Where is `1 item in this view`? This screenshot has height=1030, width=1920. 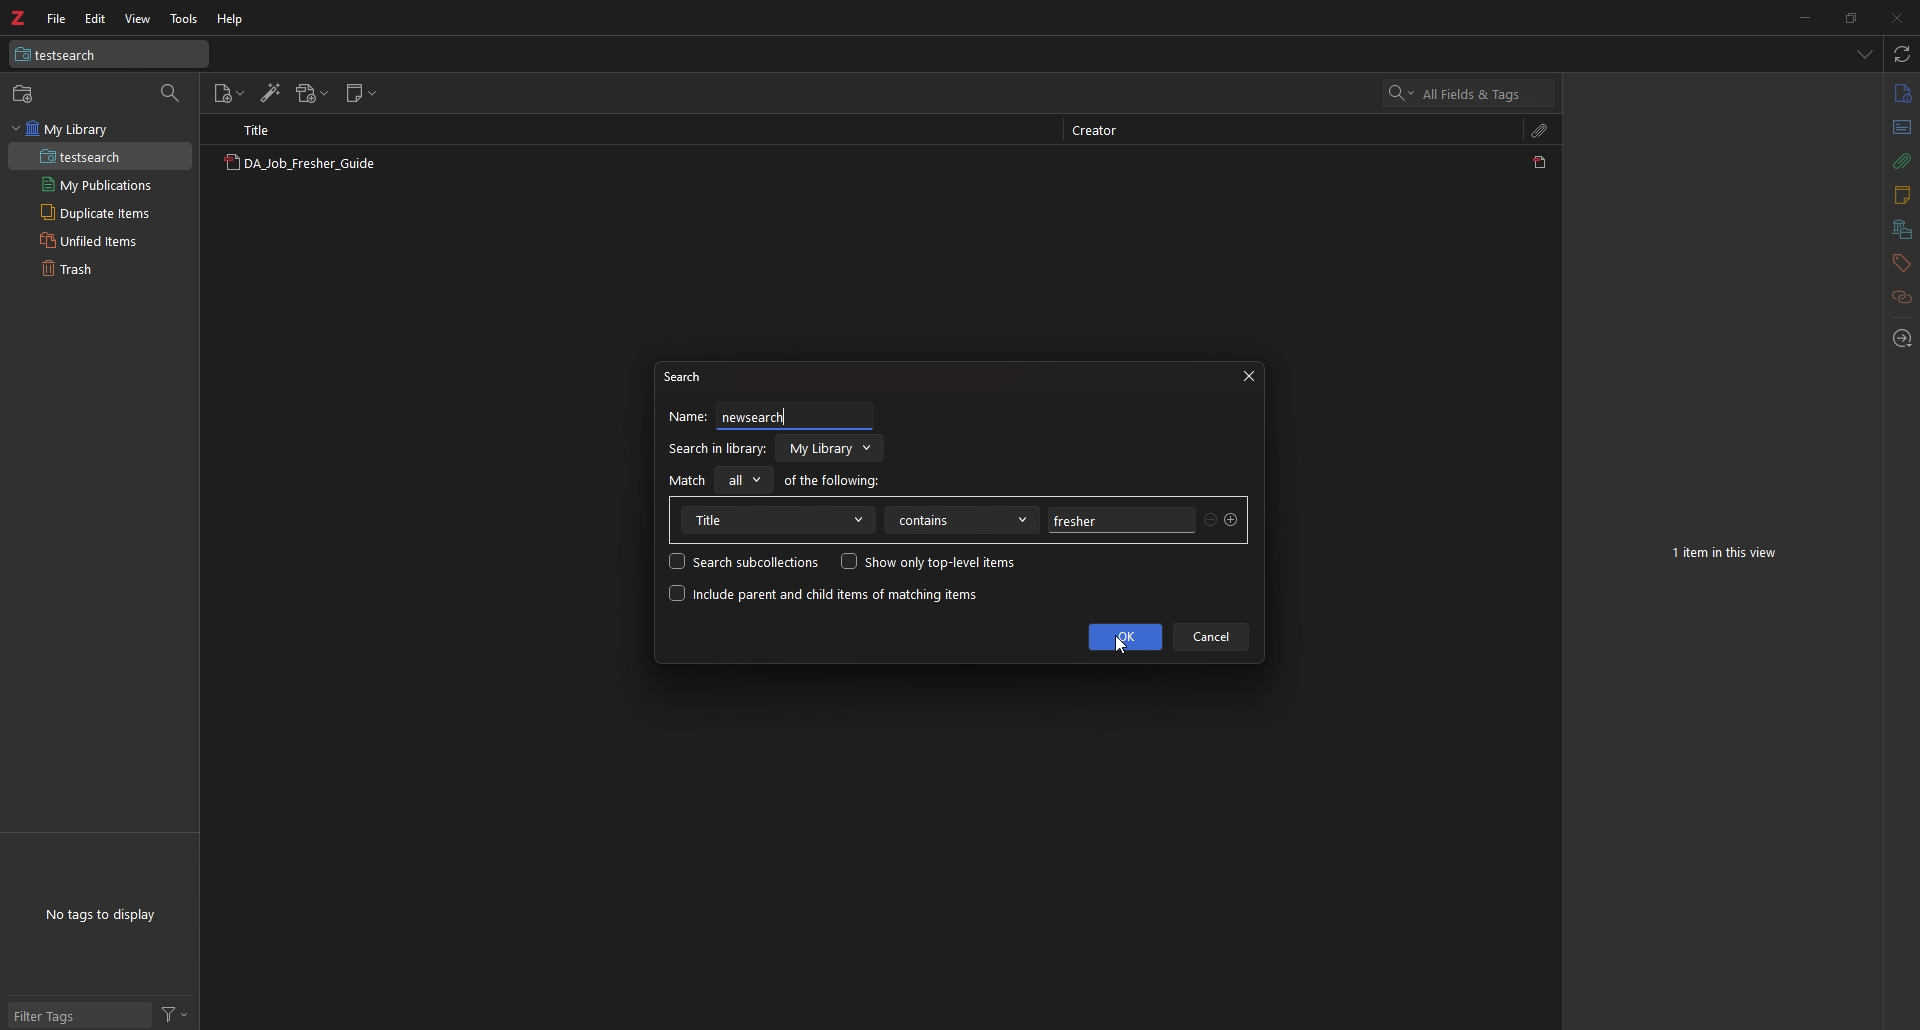 1 item in this view is located at coordinates (1727, 553).